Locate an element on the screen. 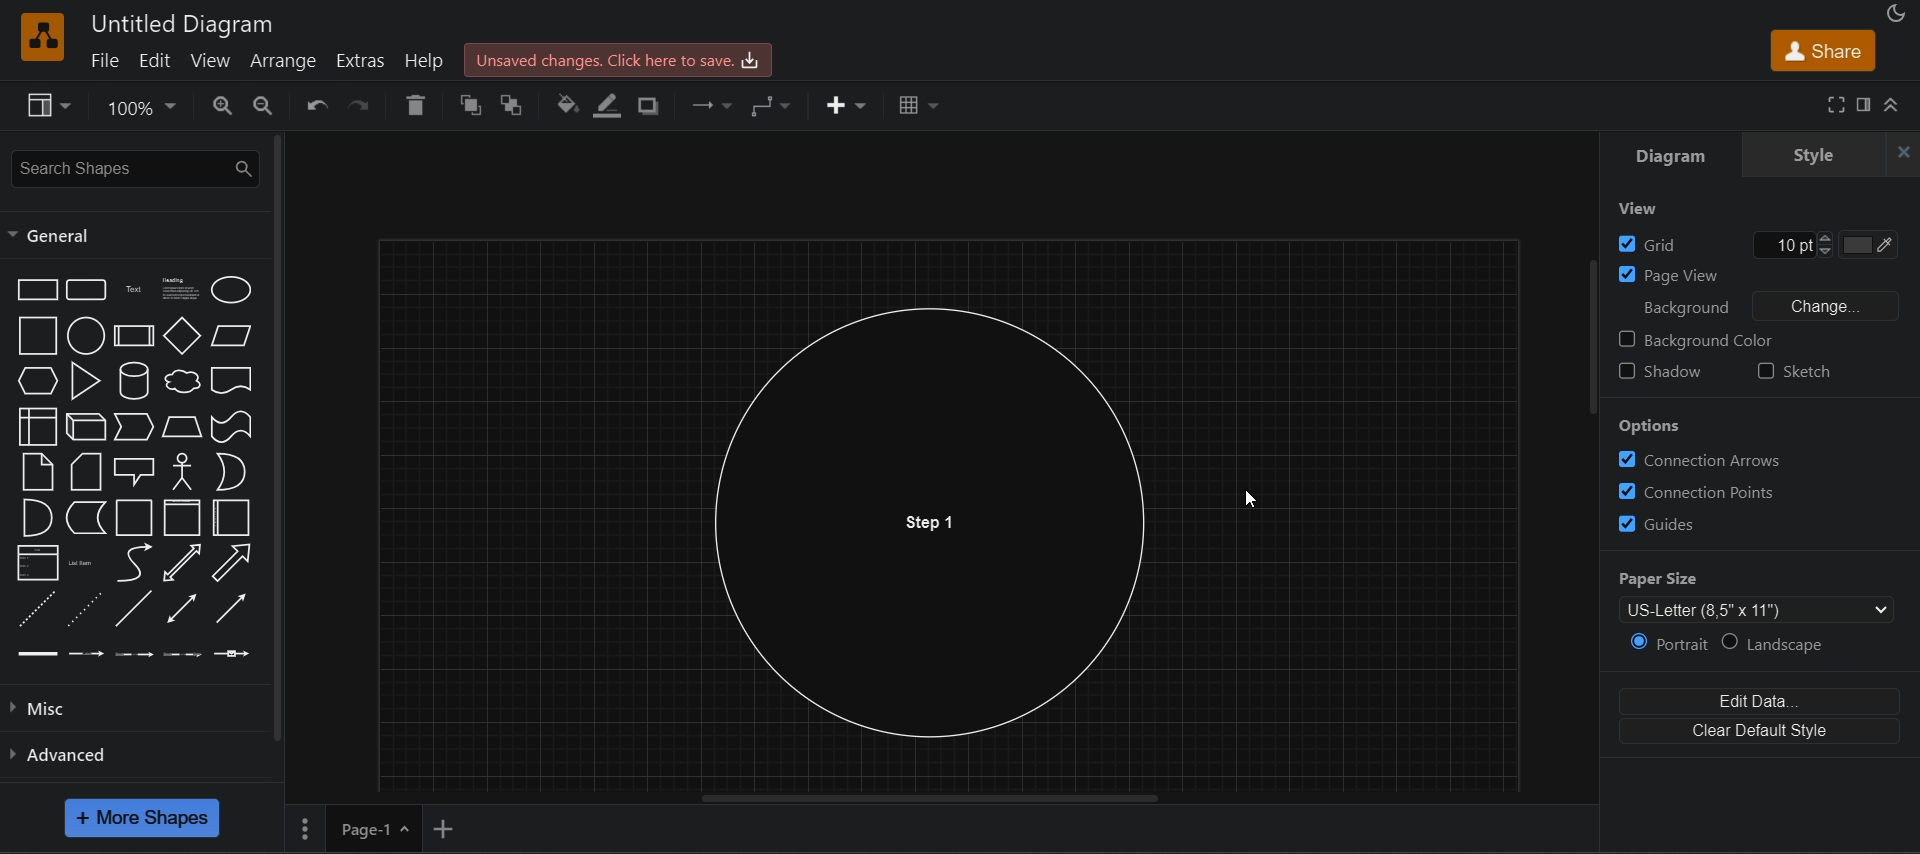  cursor is located at coordinates (1249, 497).